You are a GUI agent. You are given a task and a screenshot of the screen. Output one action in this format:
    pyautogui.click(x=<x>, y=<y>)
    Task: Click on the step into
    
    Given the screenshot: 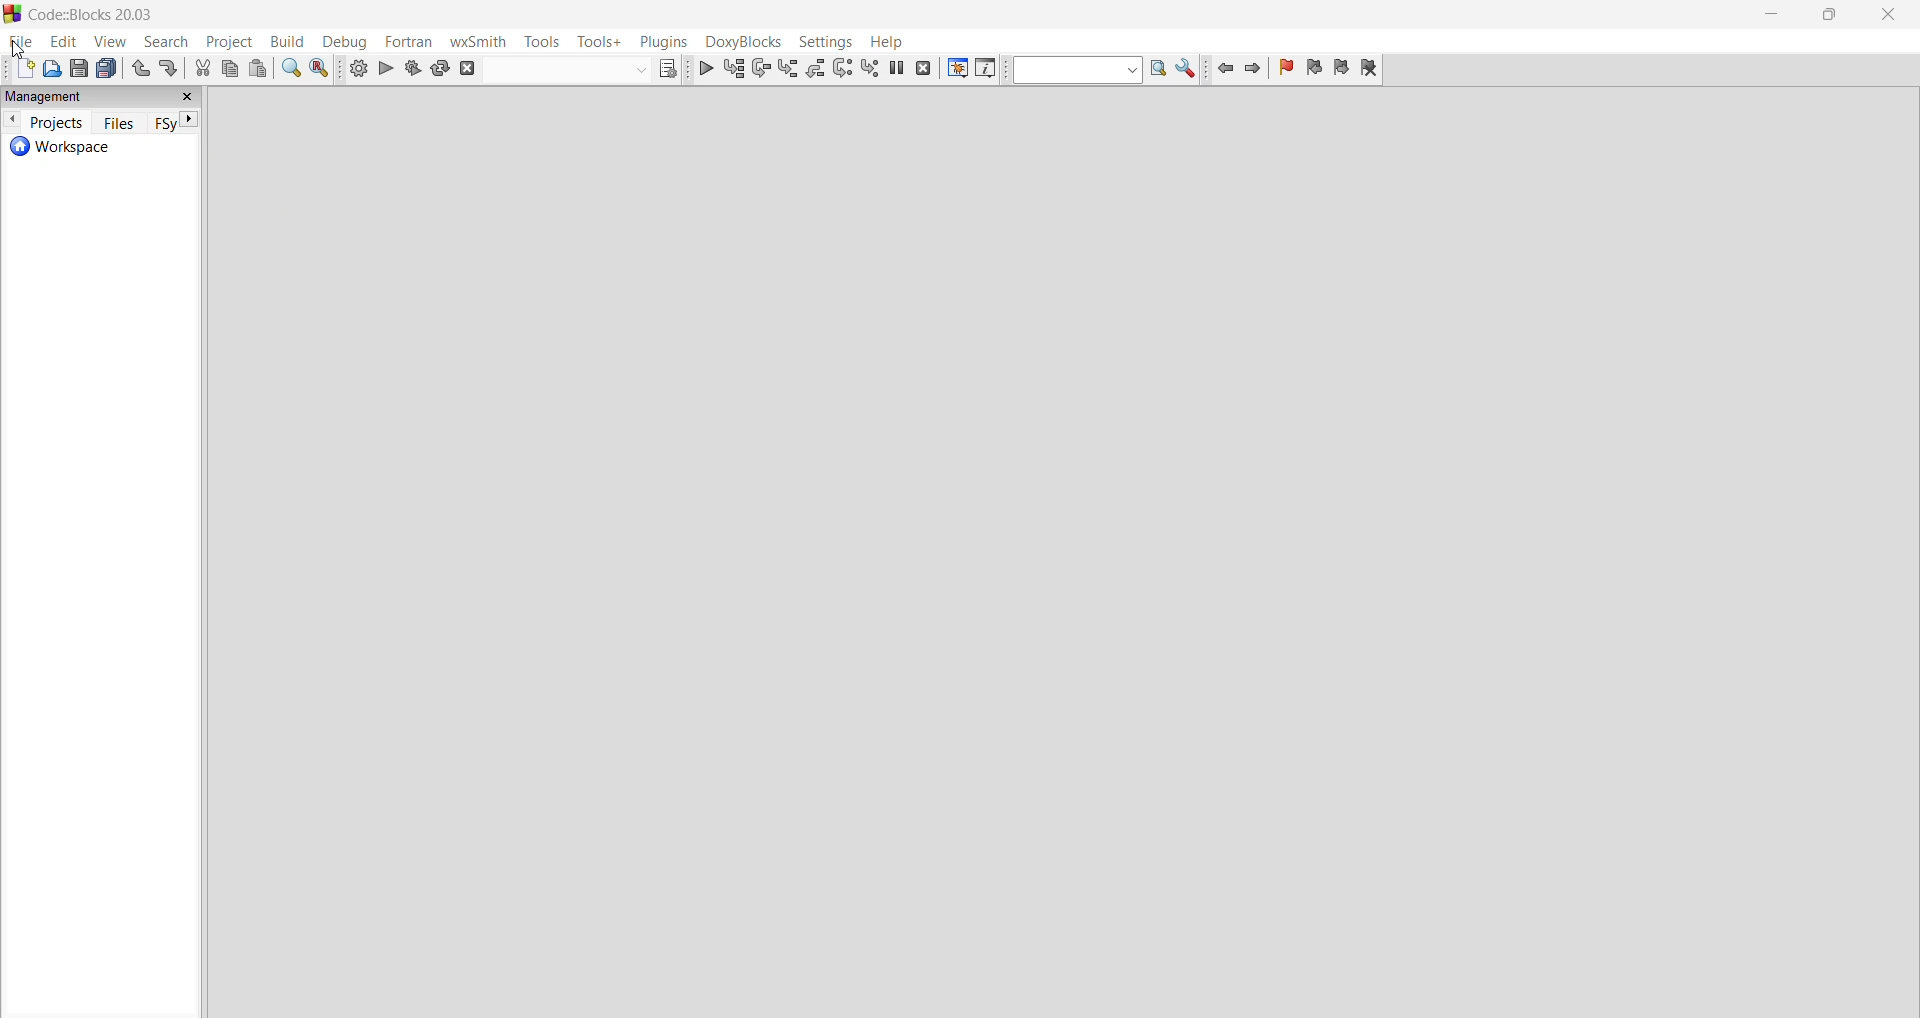 What is the action you would take?
    pyautogui.click(x=790, y=70)
    